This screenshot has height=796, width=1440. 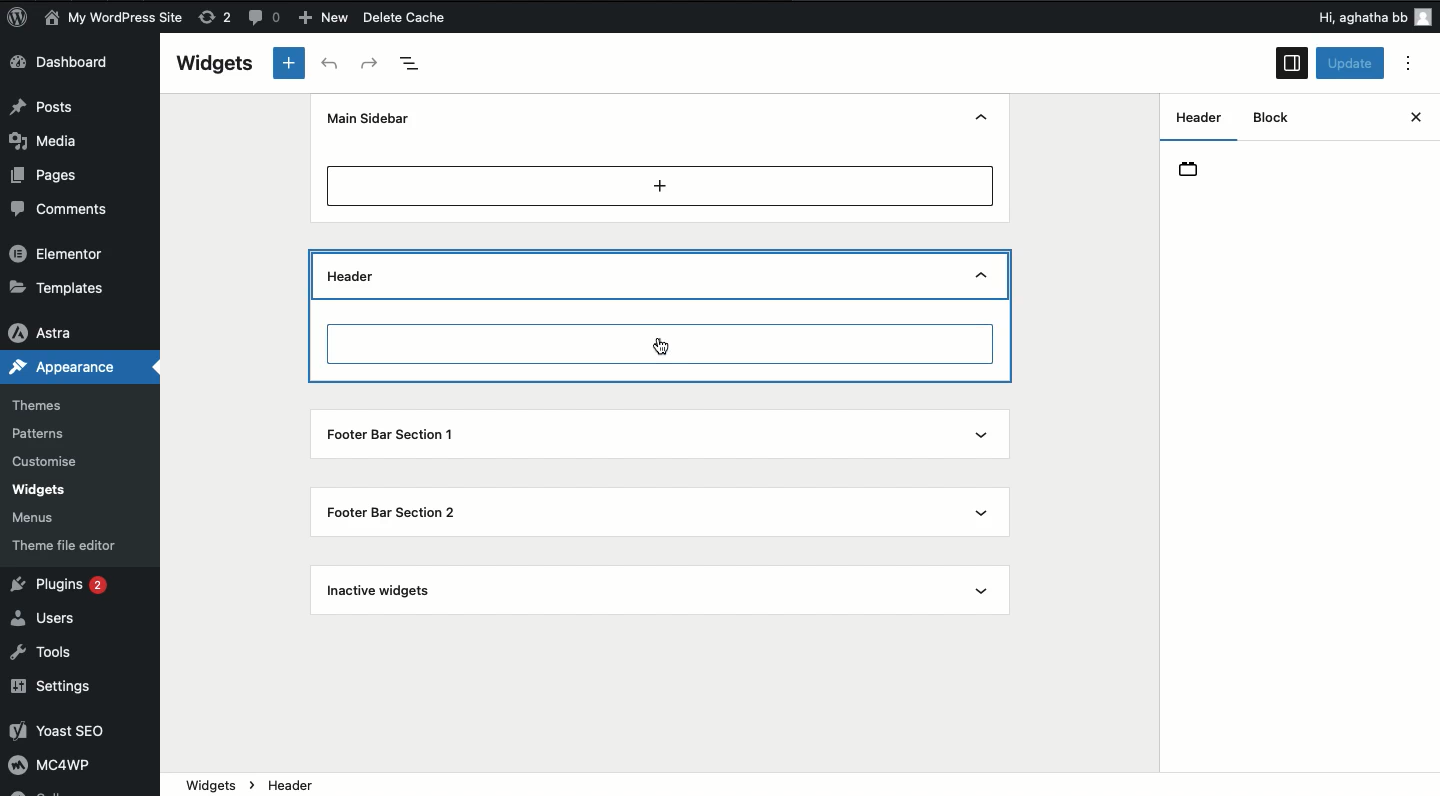 I want to click on Main sidebar, so click(x=373, y=118).